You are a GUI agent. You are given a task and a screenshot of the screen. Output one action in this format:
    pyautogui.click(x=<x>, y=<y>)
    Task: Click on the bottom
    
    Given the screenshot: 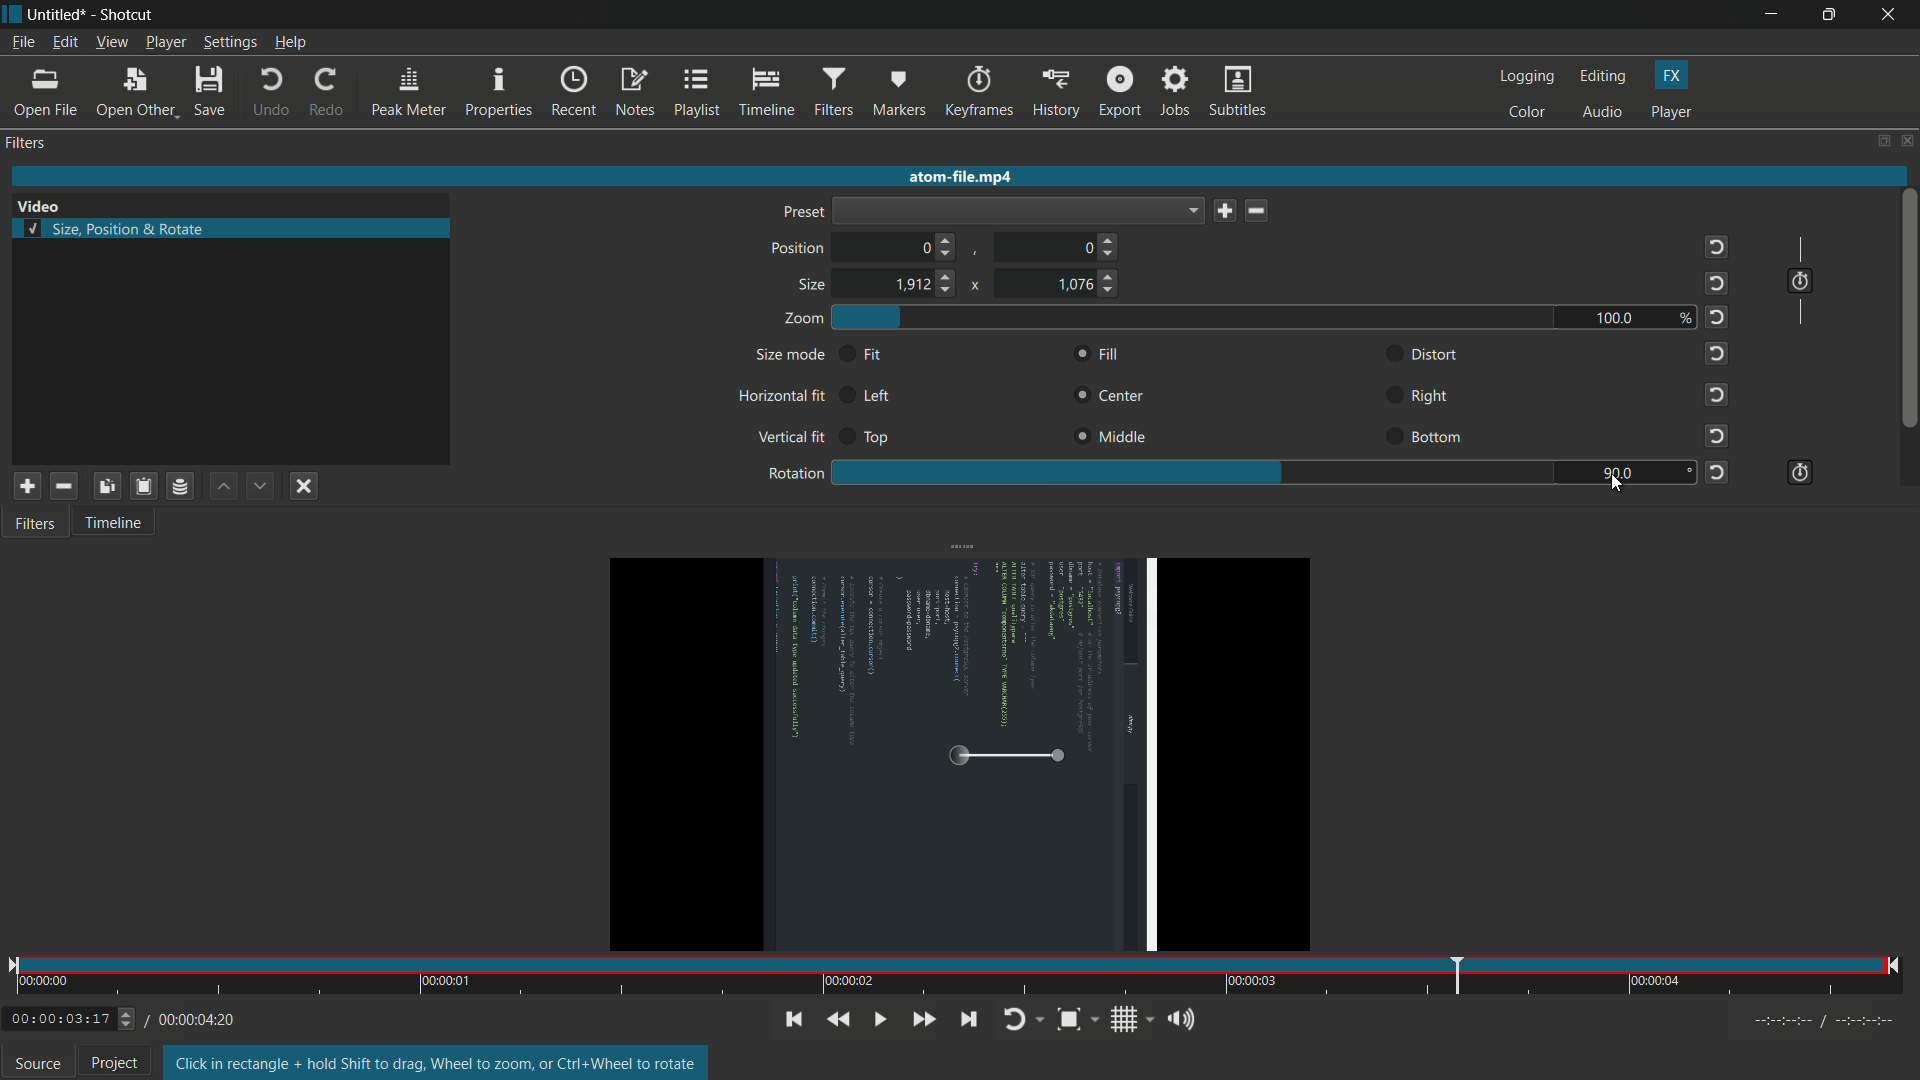 What is the action you would take?
    pyautogui.click(x=1439, y=437)
    